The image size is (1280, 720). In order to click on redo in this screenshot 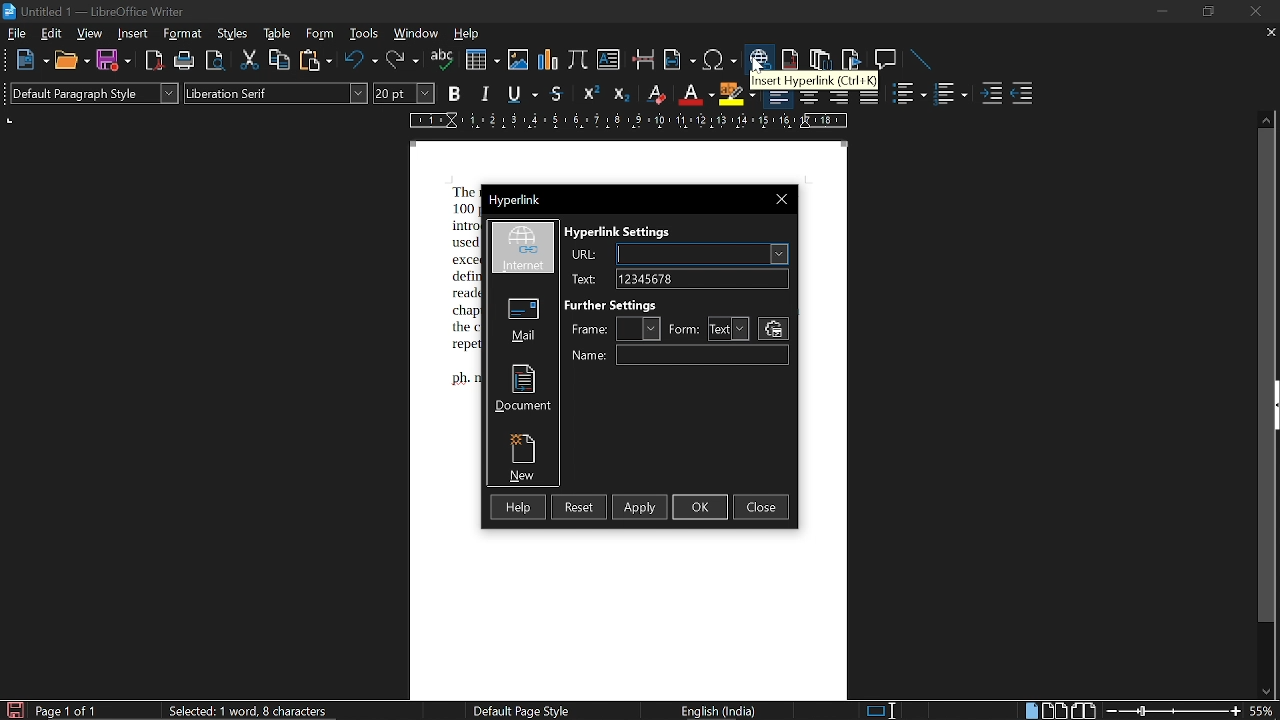, I will do `click(401, 61)`.